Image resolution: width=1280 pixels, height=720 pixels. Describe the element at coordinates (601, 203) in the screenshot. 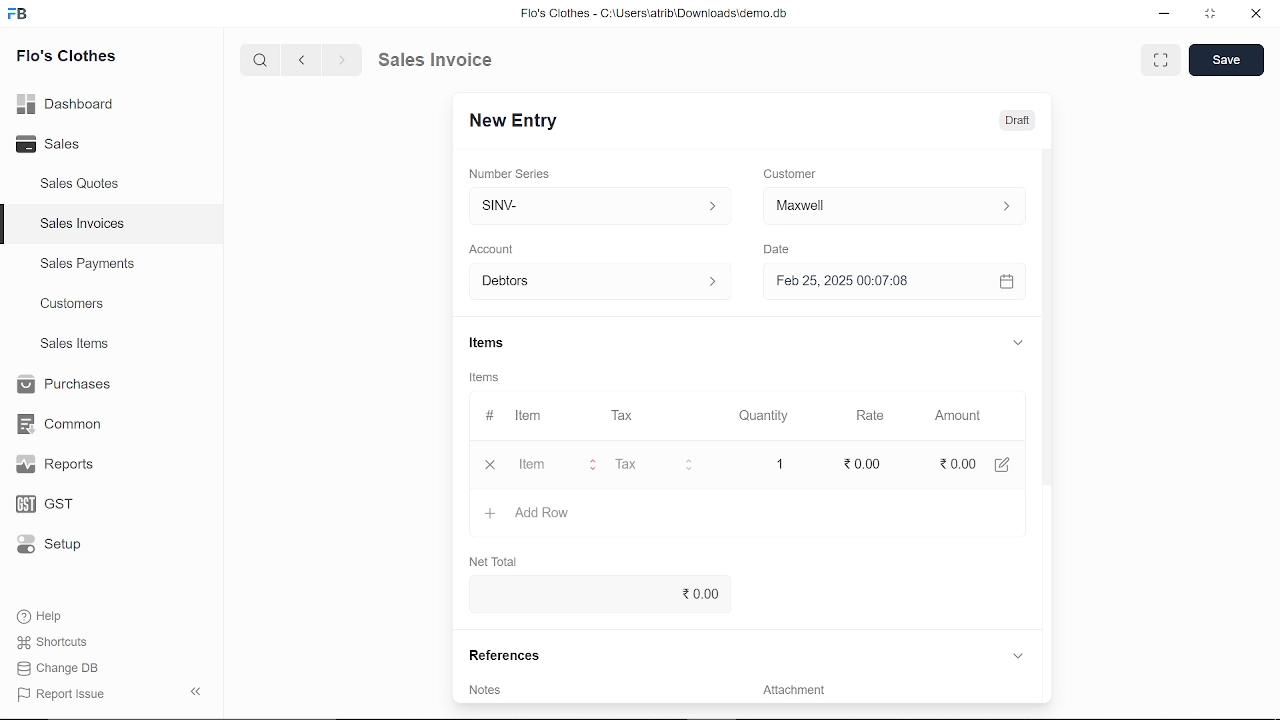

I see `Insert number series` at that location.